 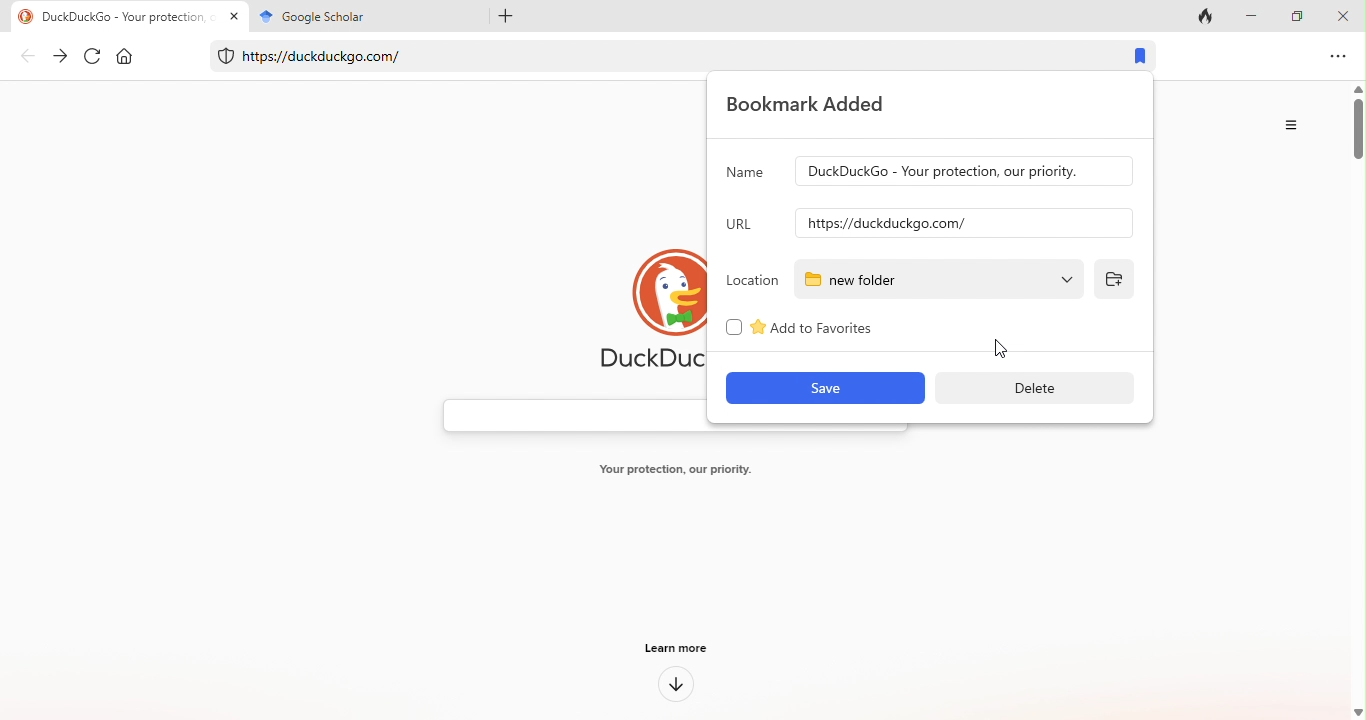 I want to click on back, so click(x=31, y=58).